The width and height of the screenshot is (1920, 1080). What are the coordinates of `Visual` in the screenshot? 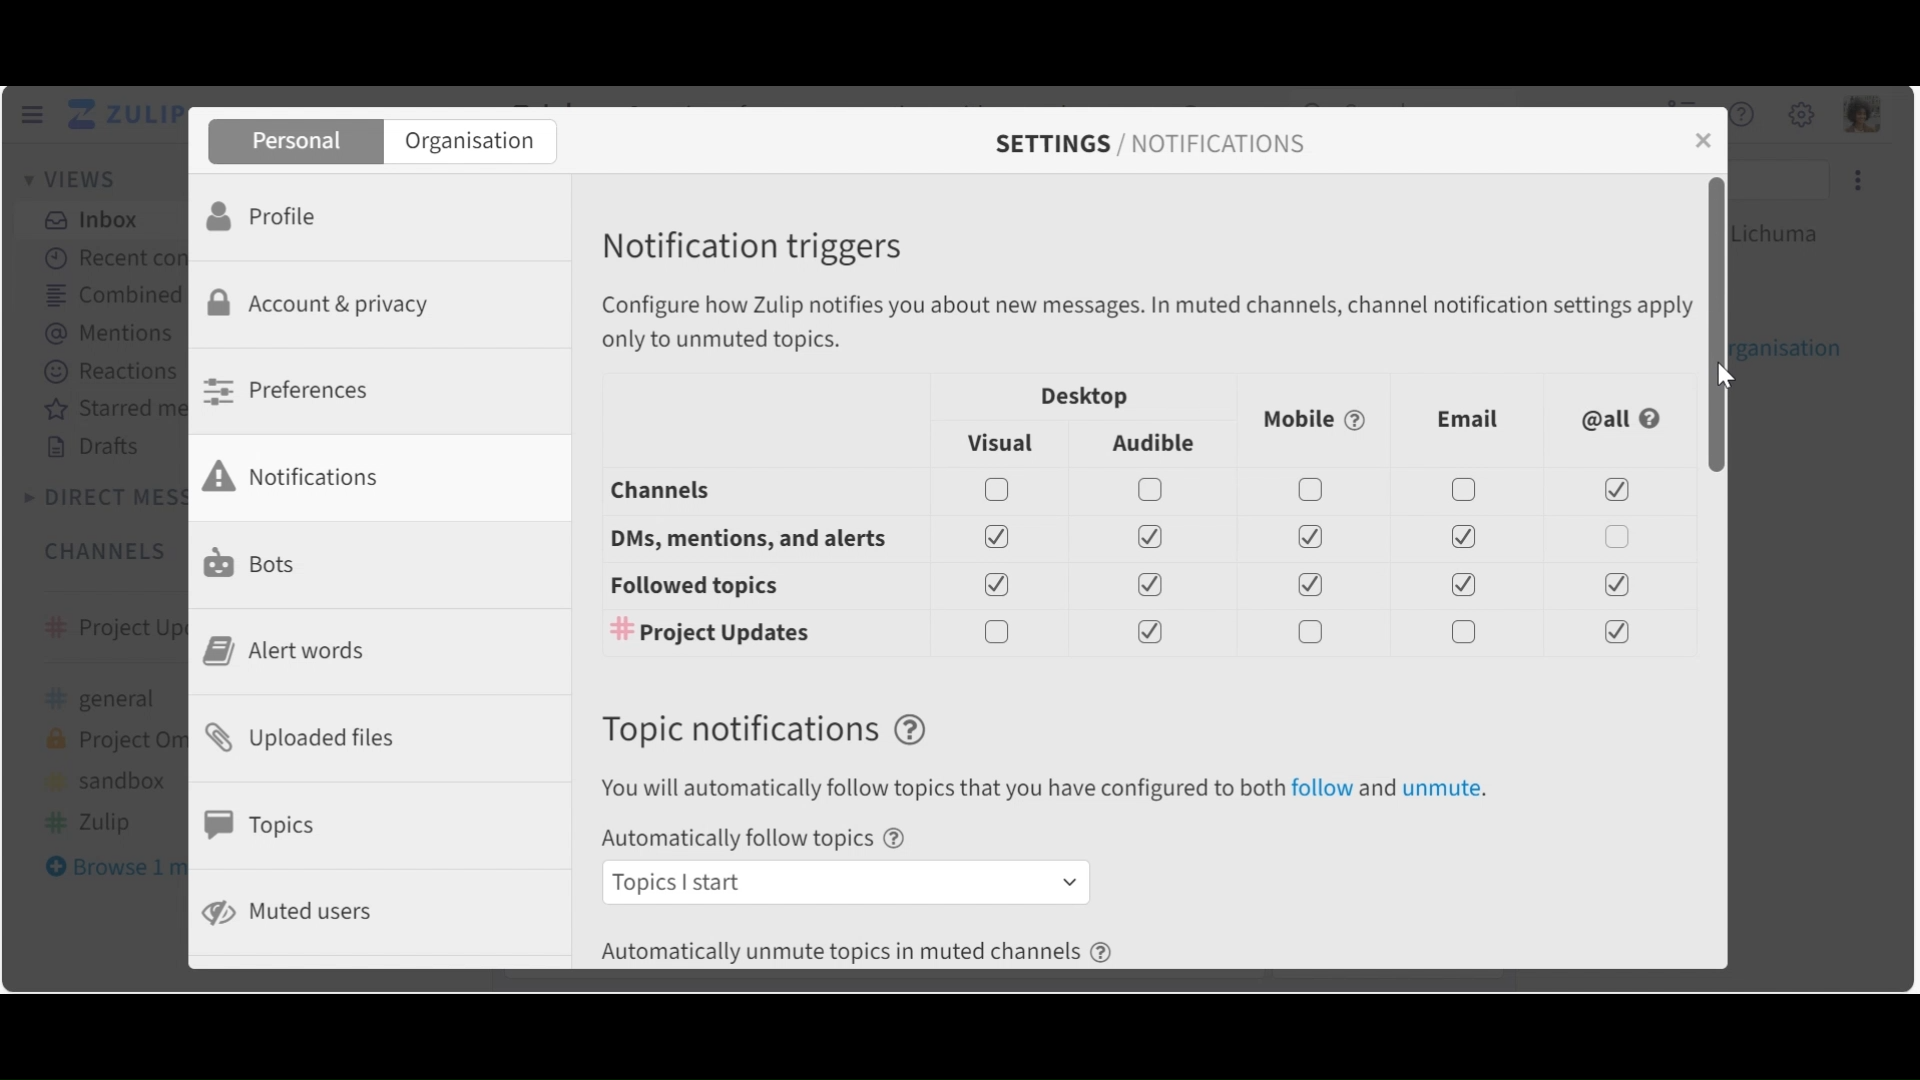 It's located at (997, 441).